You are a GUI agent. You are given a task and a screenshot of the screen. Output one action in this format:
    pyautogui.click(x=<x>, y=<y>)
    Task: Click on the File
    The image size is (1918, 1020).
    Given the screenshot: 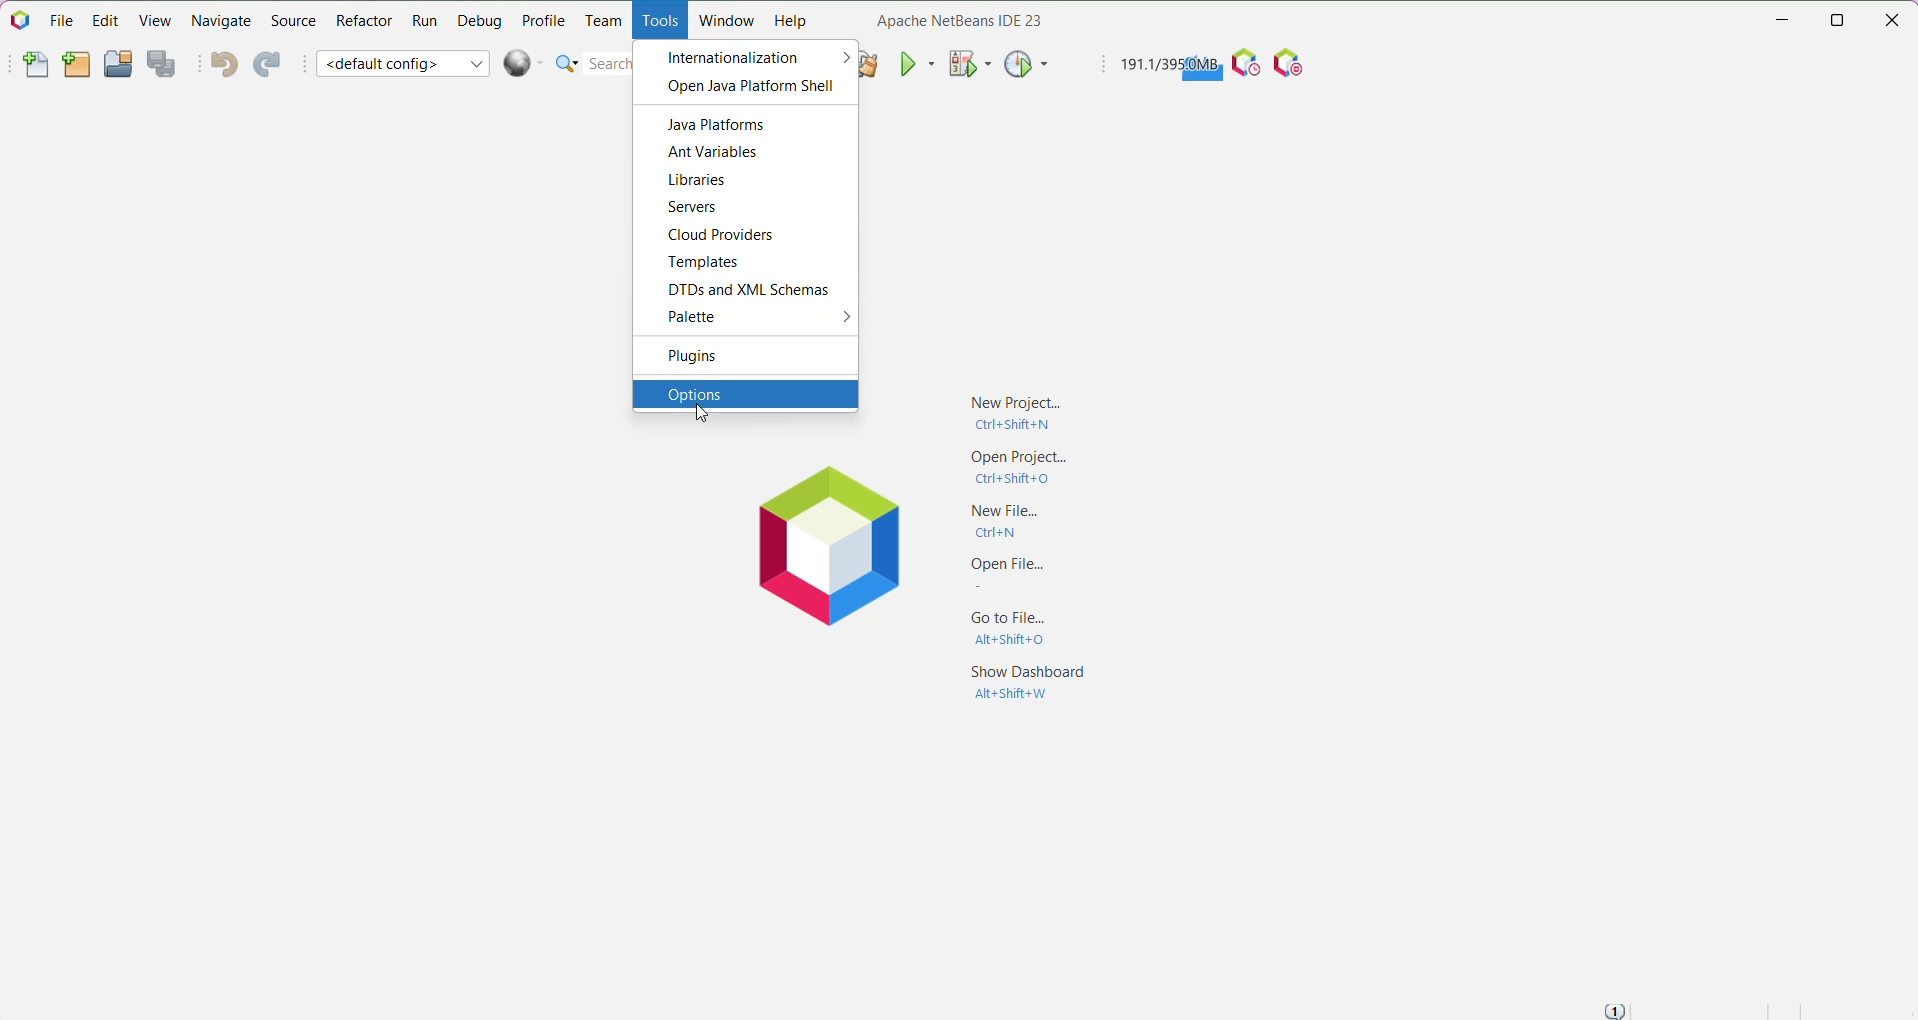 What is the action you would take?
    pyautogui.click(x=58, y=20)
    